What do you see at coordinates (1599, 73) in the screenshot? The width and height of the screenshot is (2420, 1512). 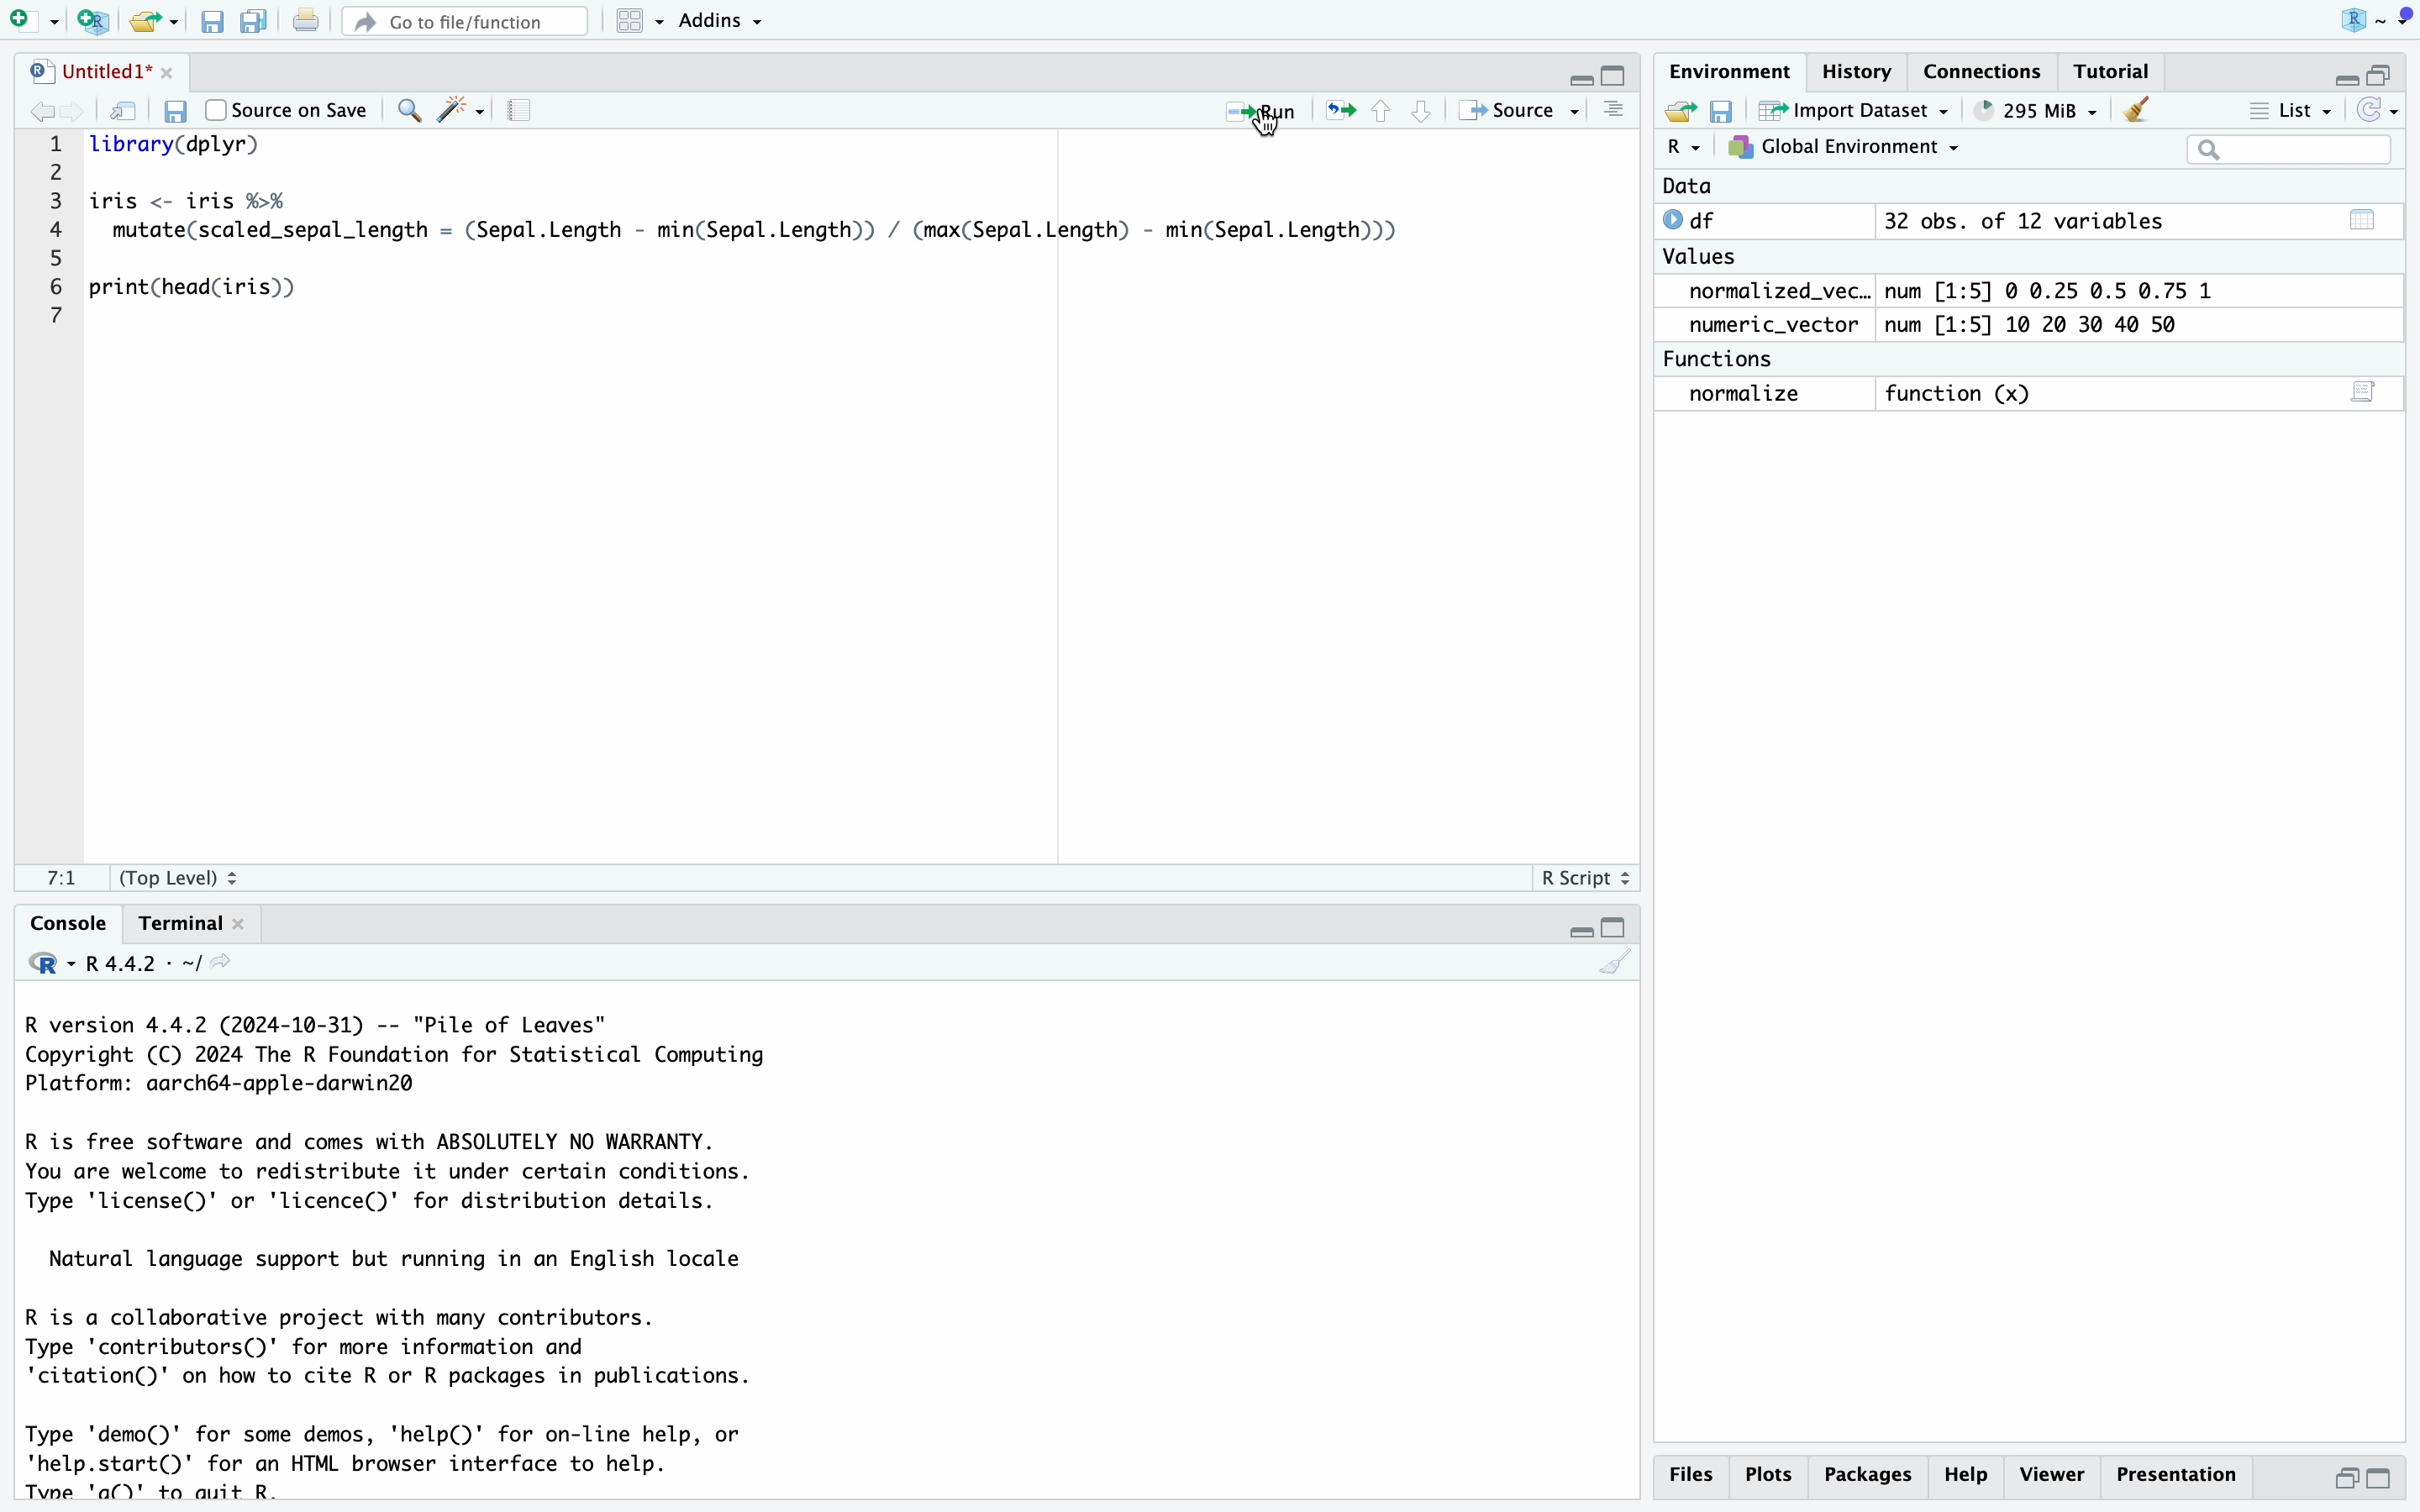 I see `Fullscreen` at bounding box center [1599, 73].